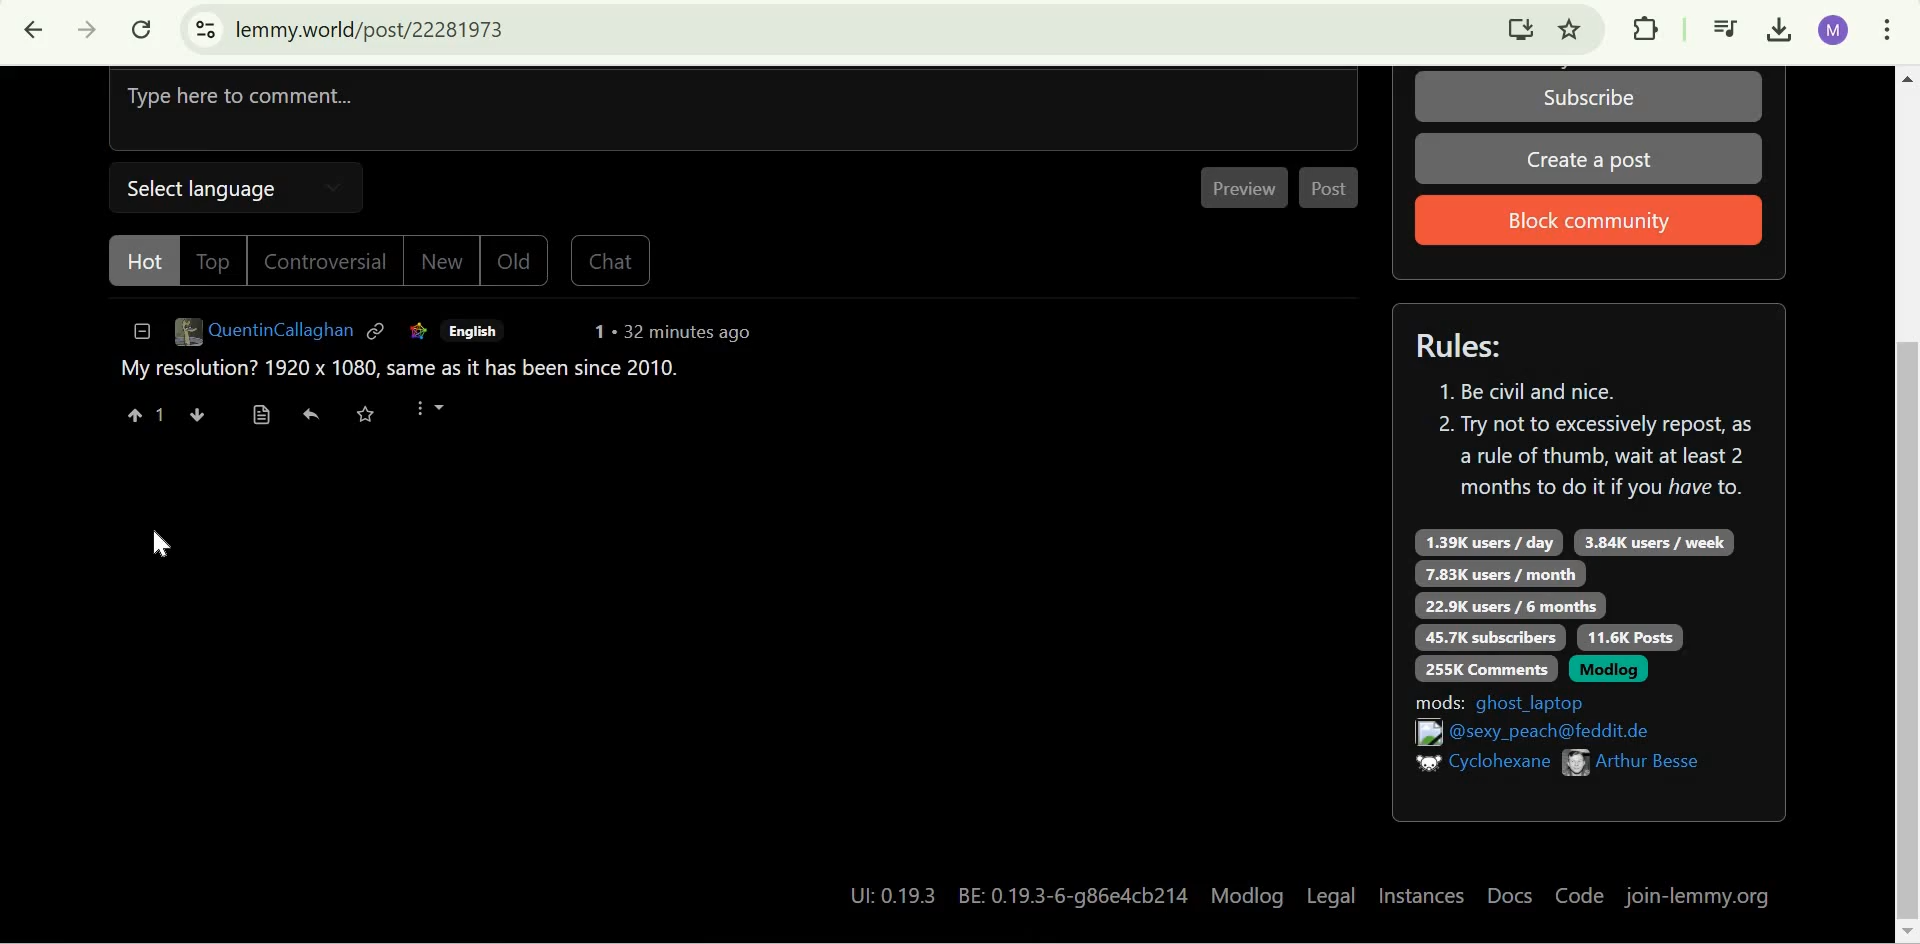  I want to click on cyclohexane, so click(1502, 761).